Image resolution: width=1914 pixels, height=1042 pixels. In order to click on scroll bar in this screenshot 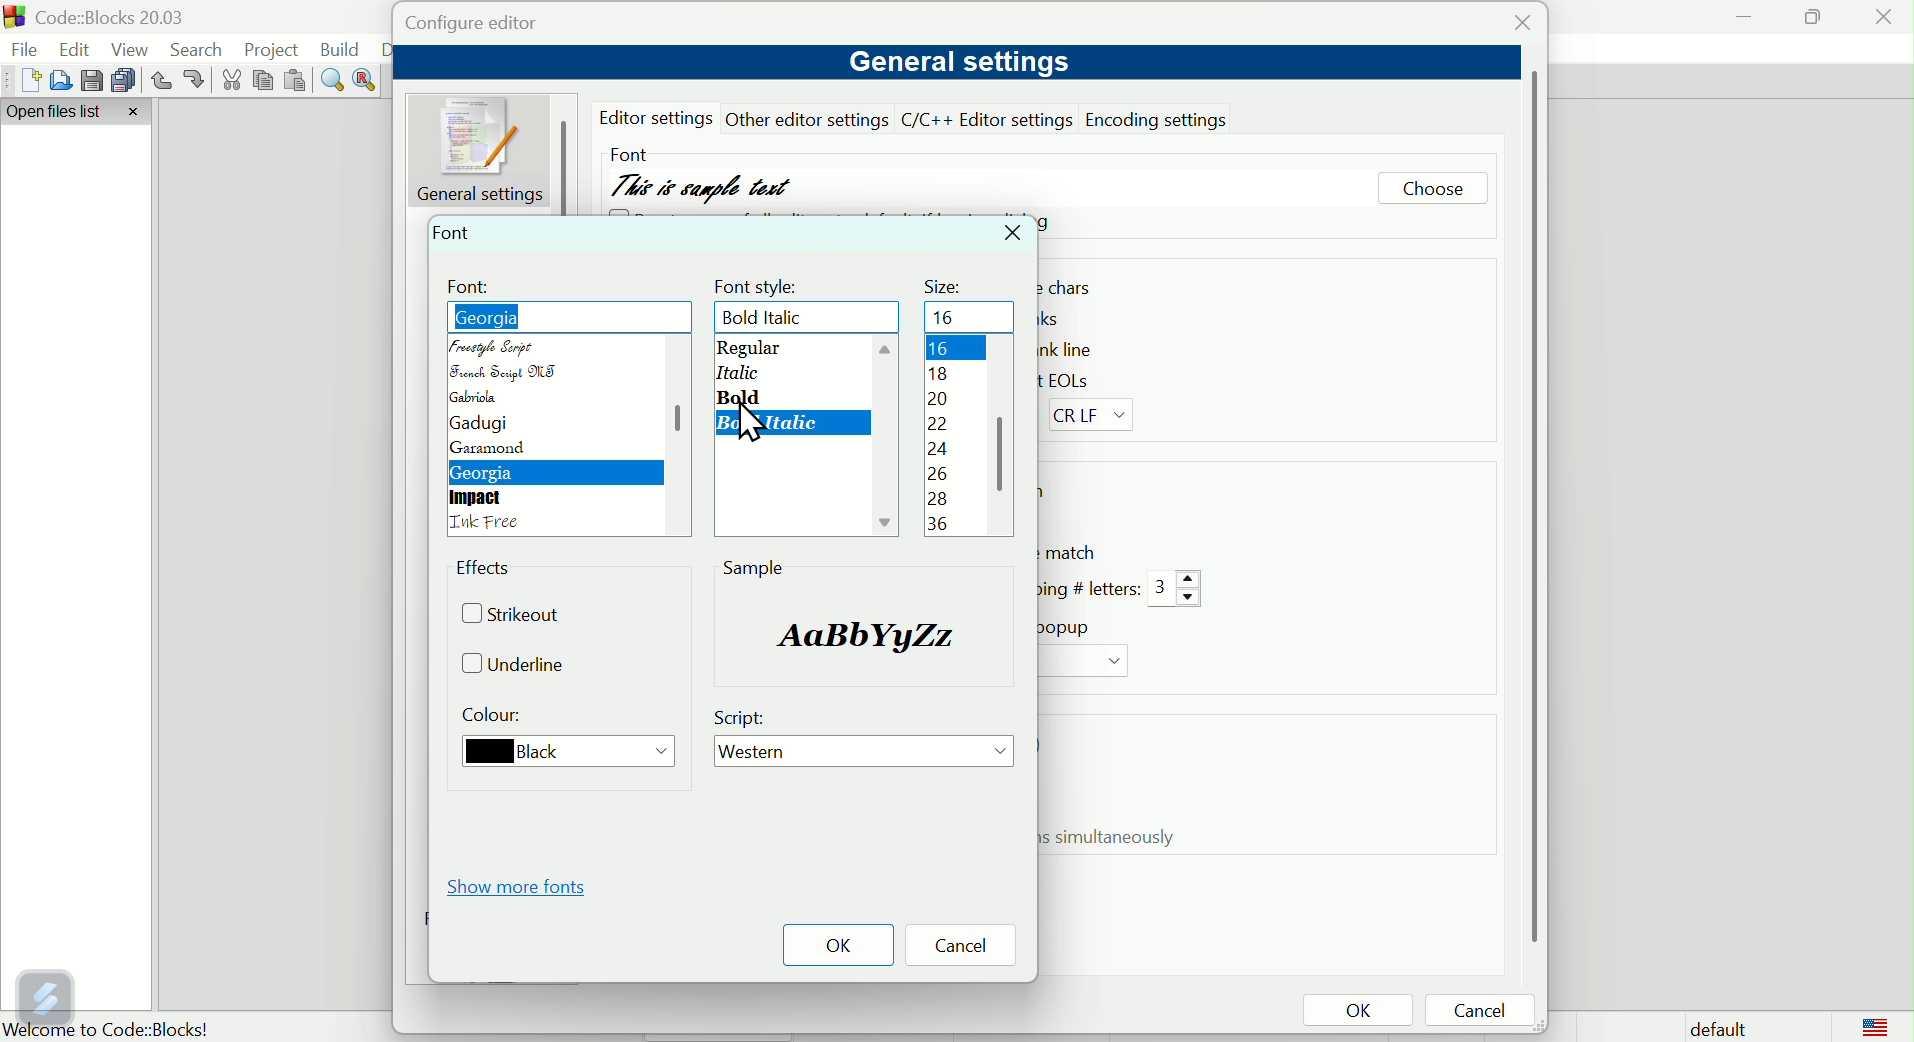, I will do `click(672, 429)`.